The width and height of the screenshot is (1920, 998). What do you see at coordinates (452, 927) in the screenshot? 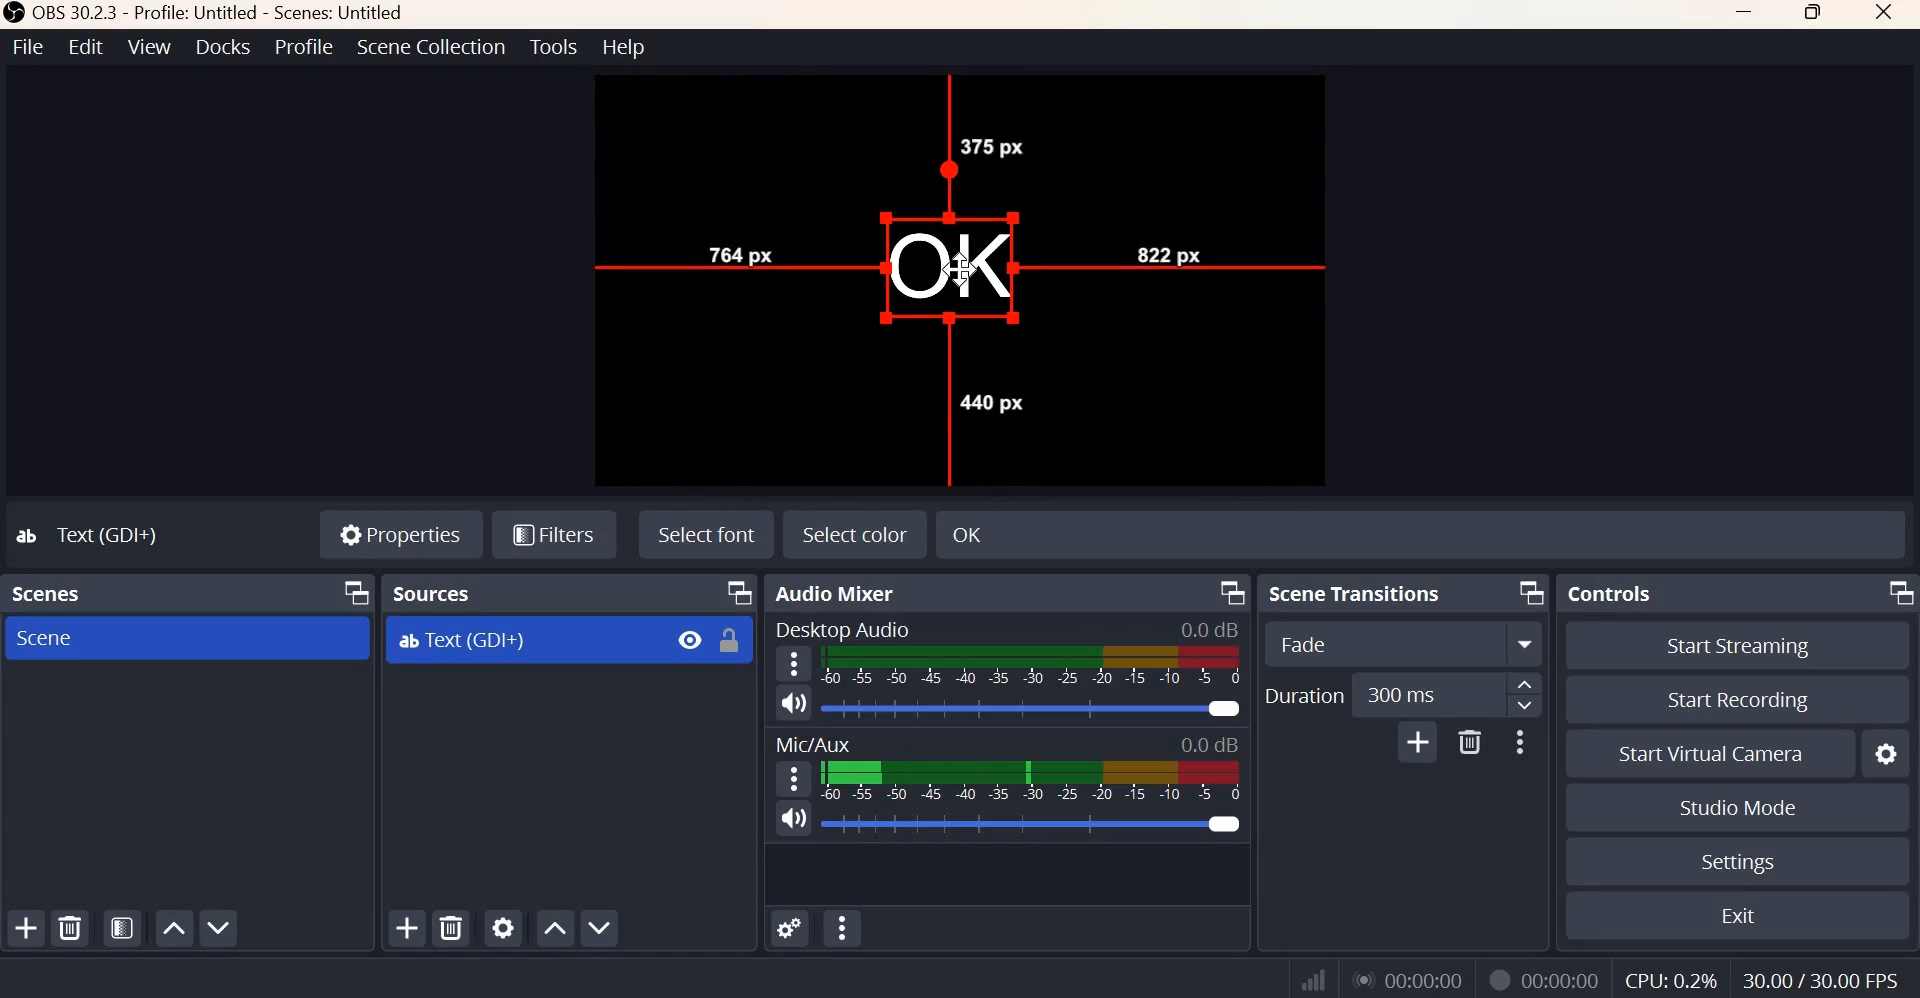
I see `remove selected source(s)` at bounding box center [452, 927].